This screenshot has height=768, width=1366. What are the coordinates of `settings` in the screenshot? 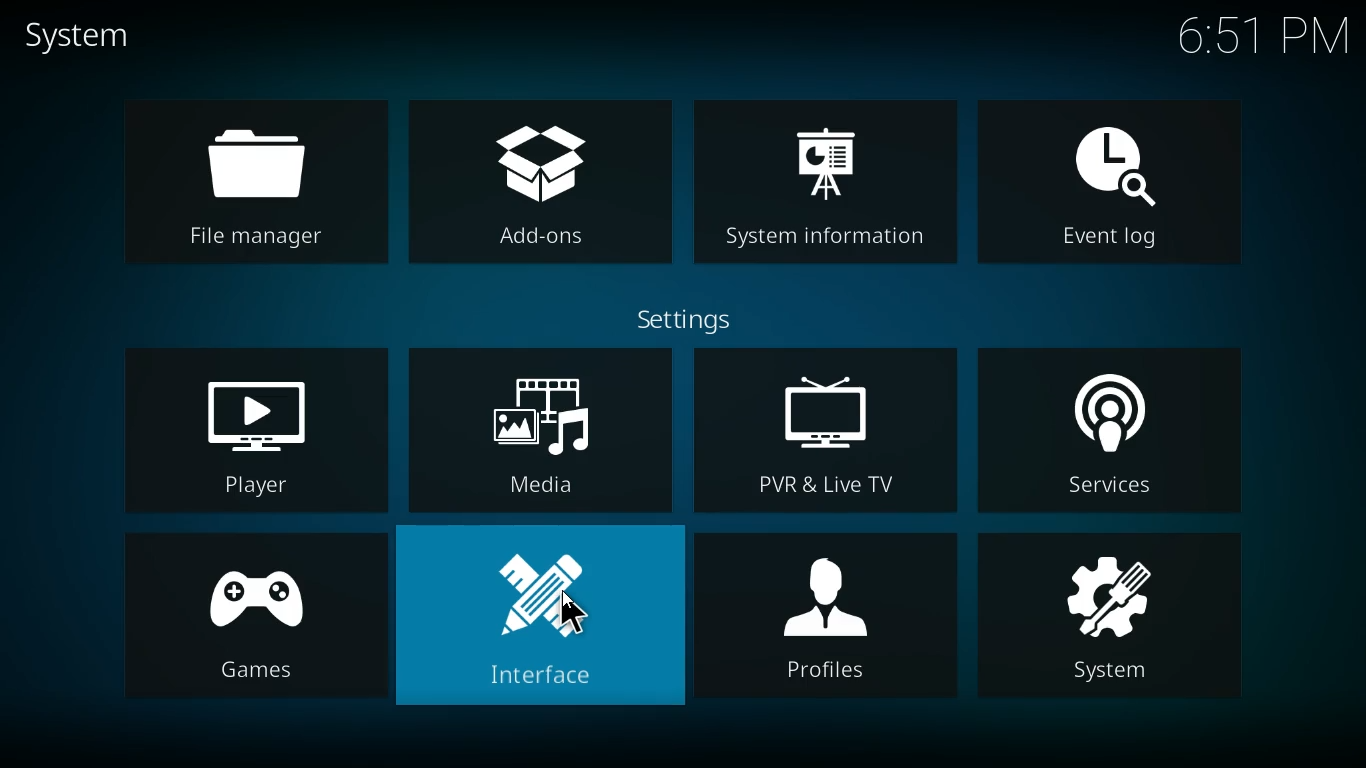 It's located at (683, 318).